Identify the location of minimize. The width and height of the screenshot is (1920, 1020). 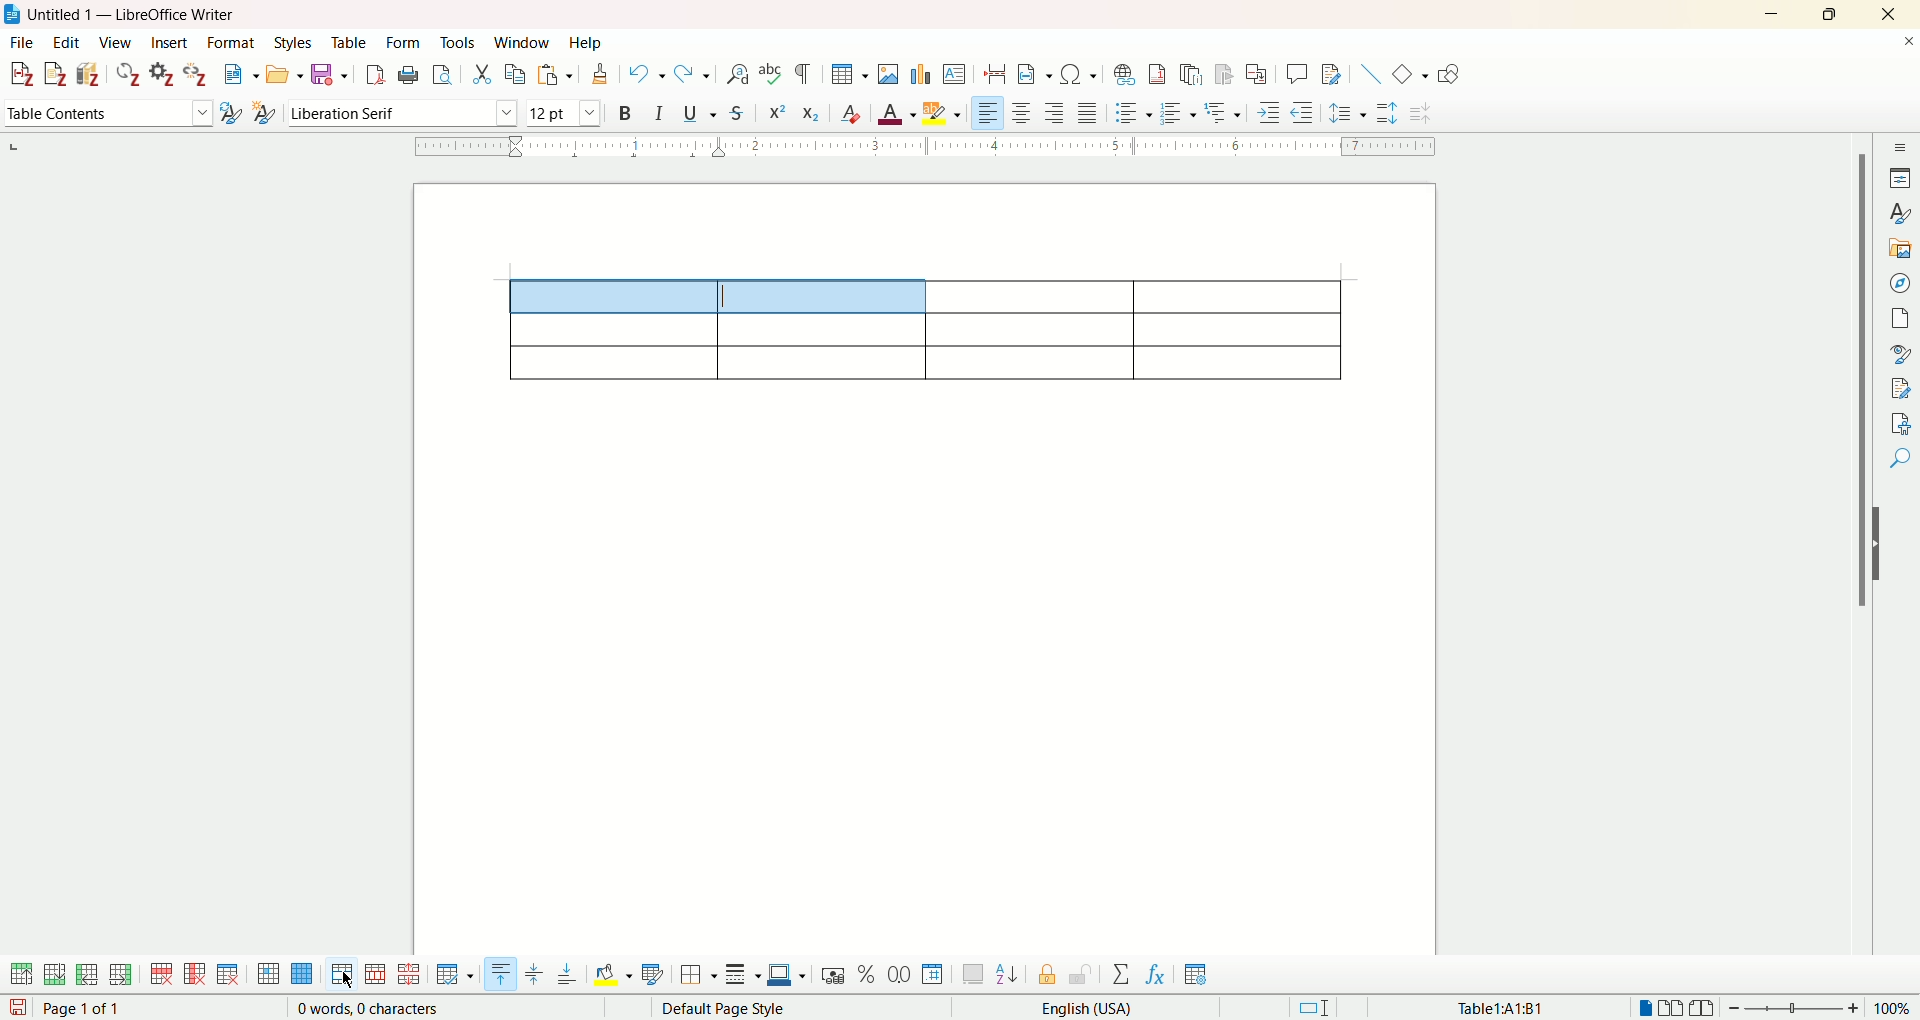
(1764, 16).